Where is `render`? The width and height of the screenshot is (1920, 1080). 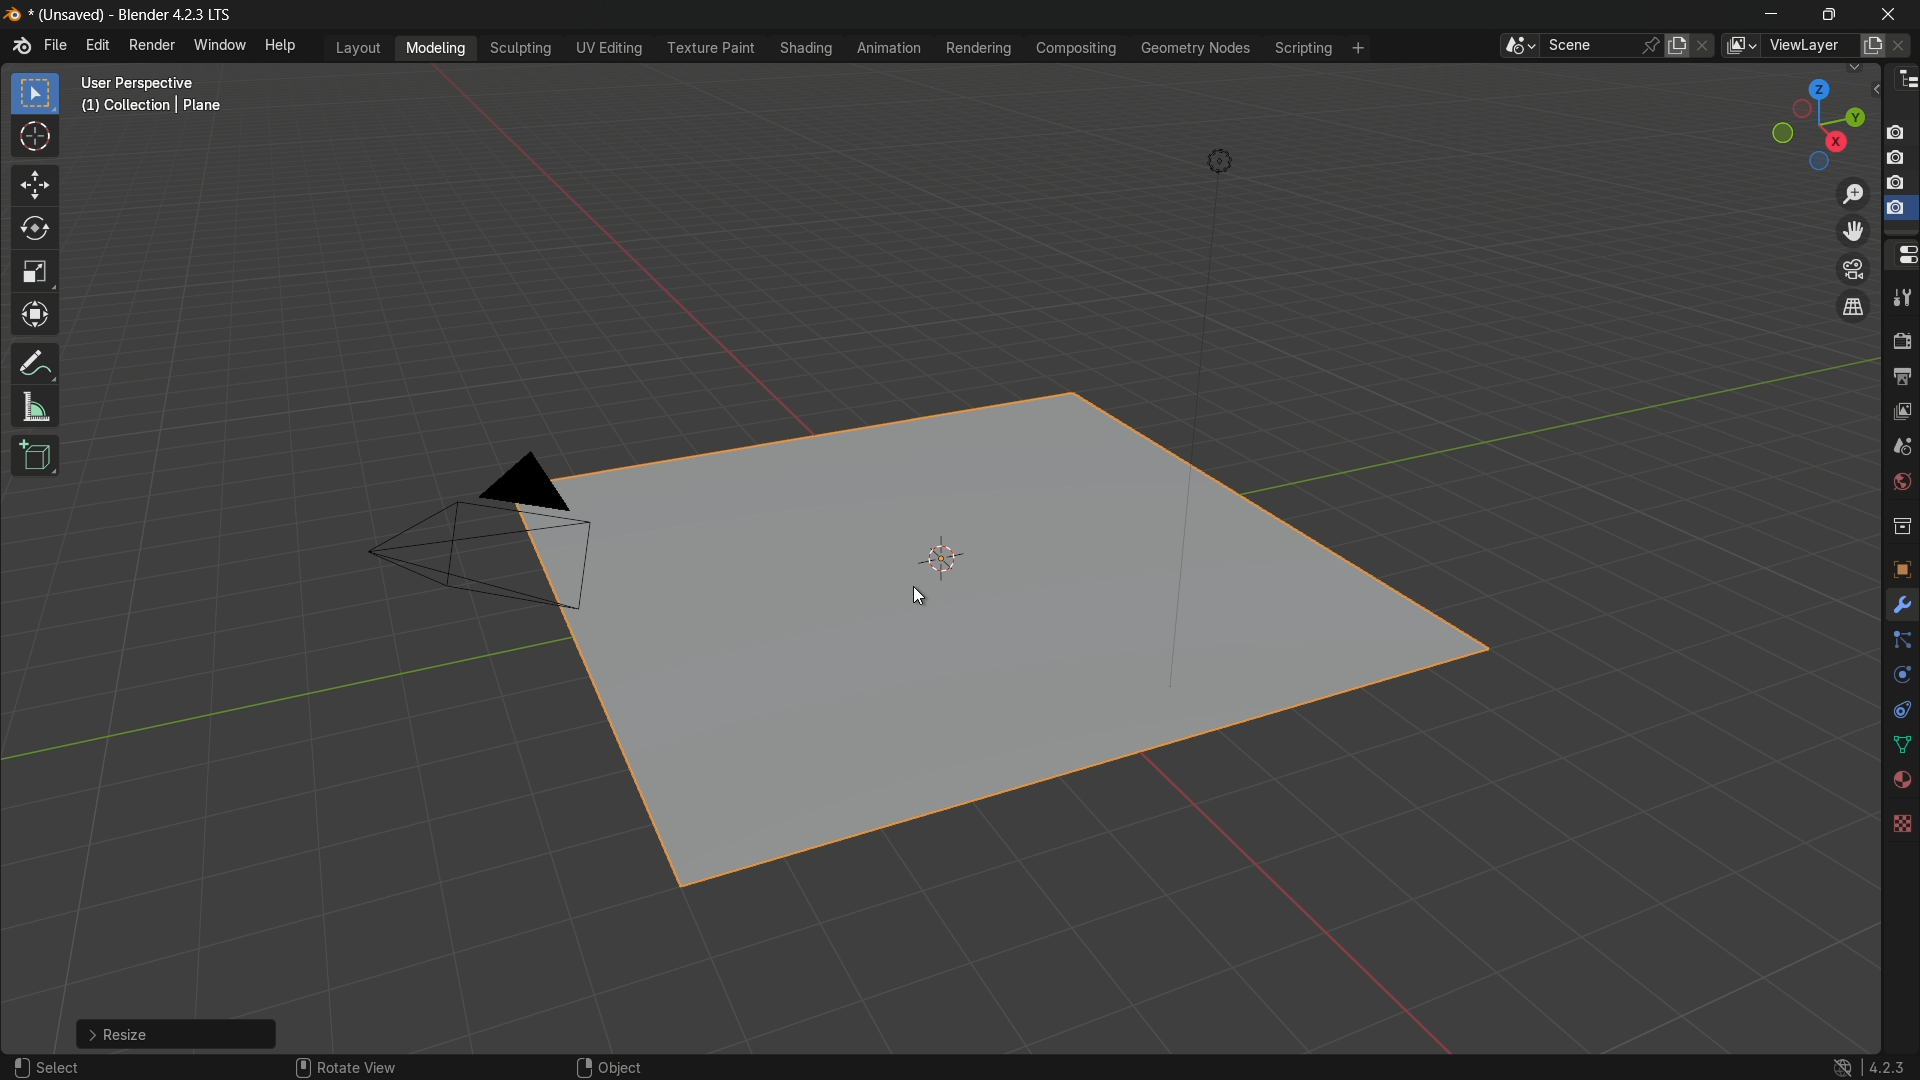 render is located at coordinates (1900, 339).